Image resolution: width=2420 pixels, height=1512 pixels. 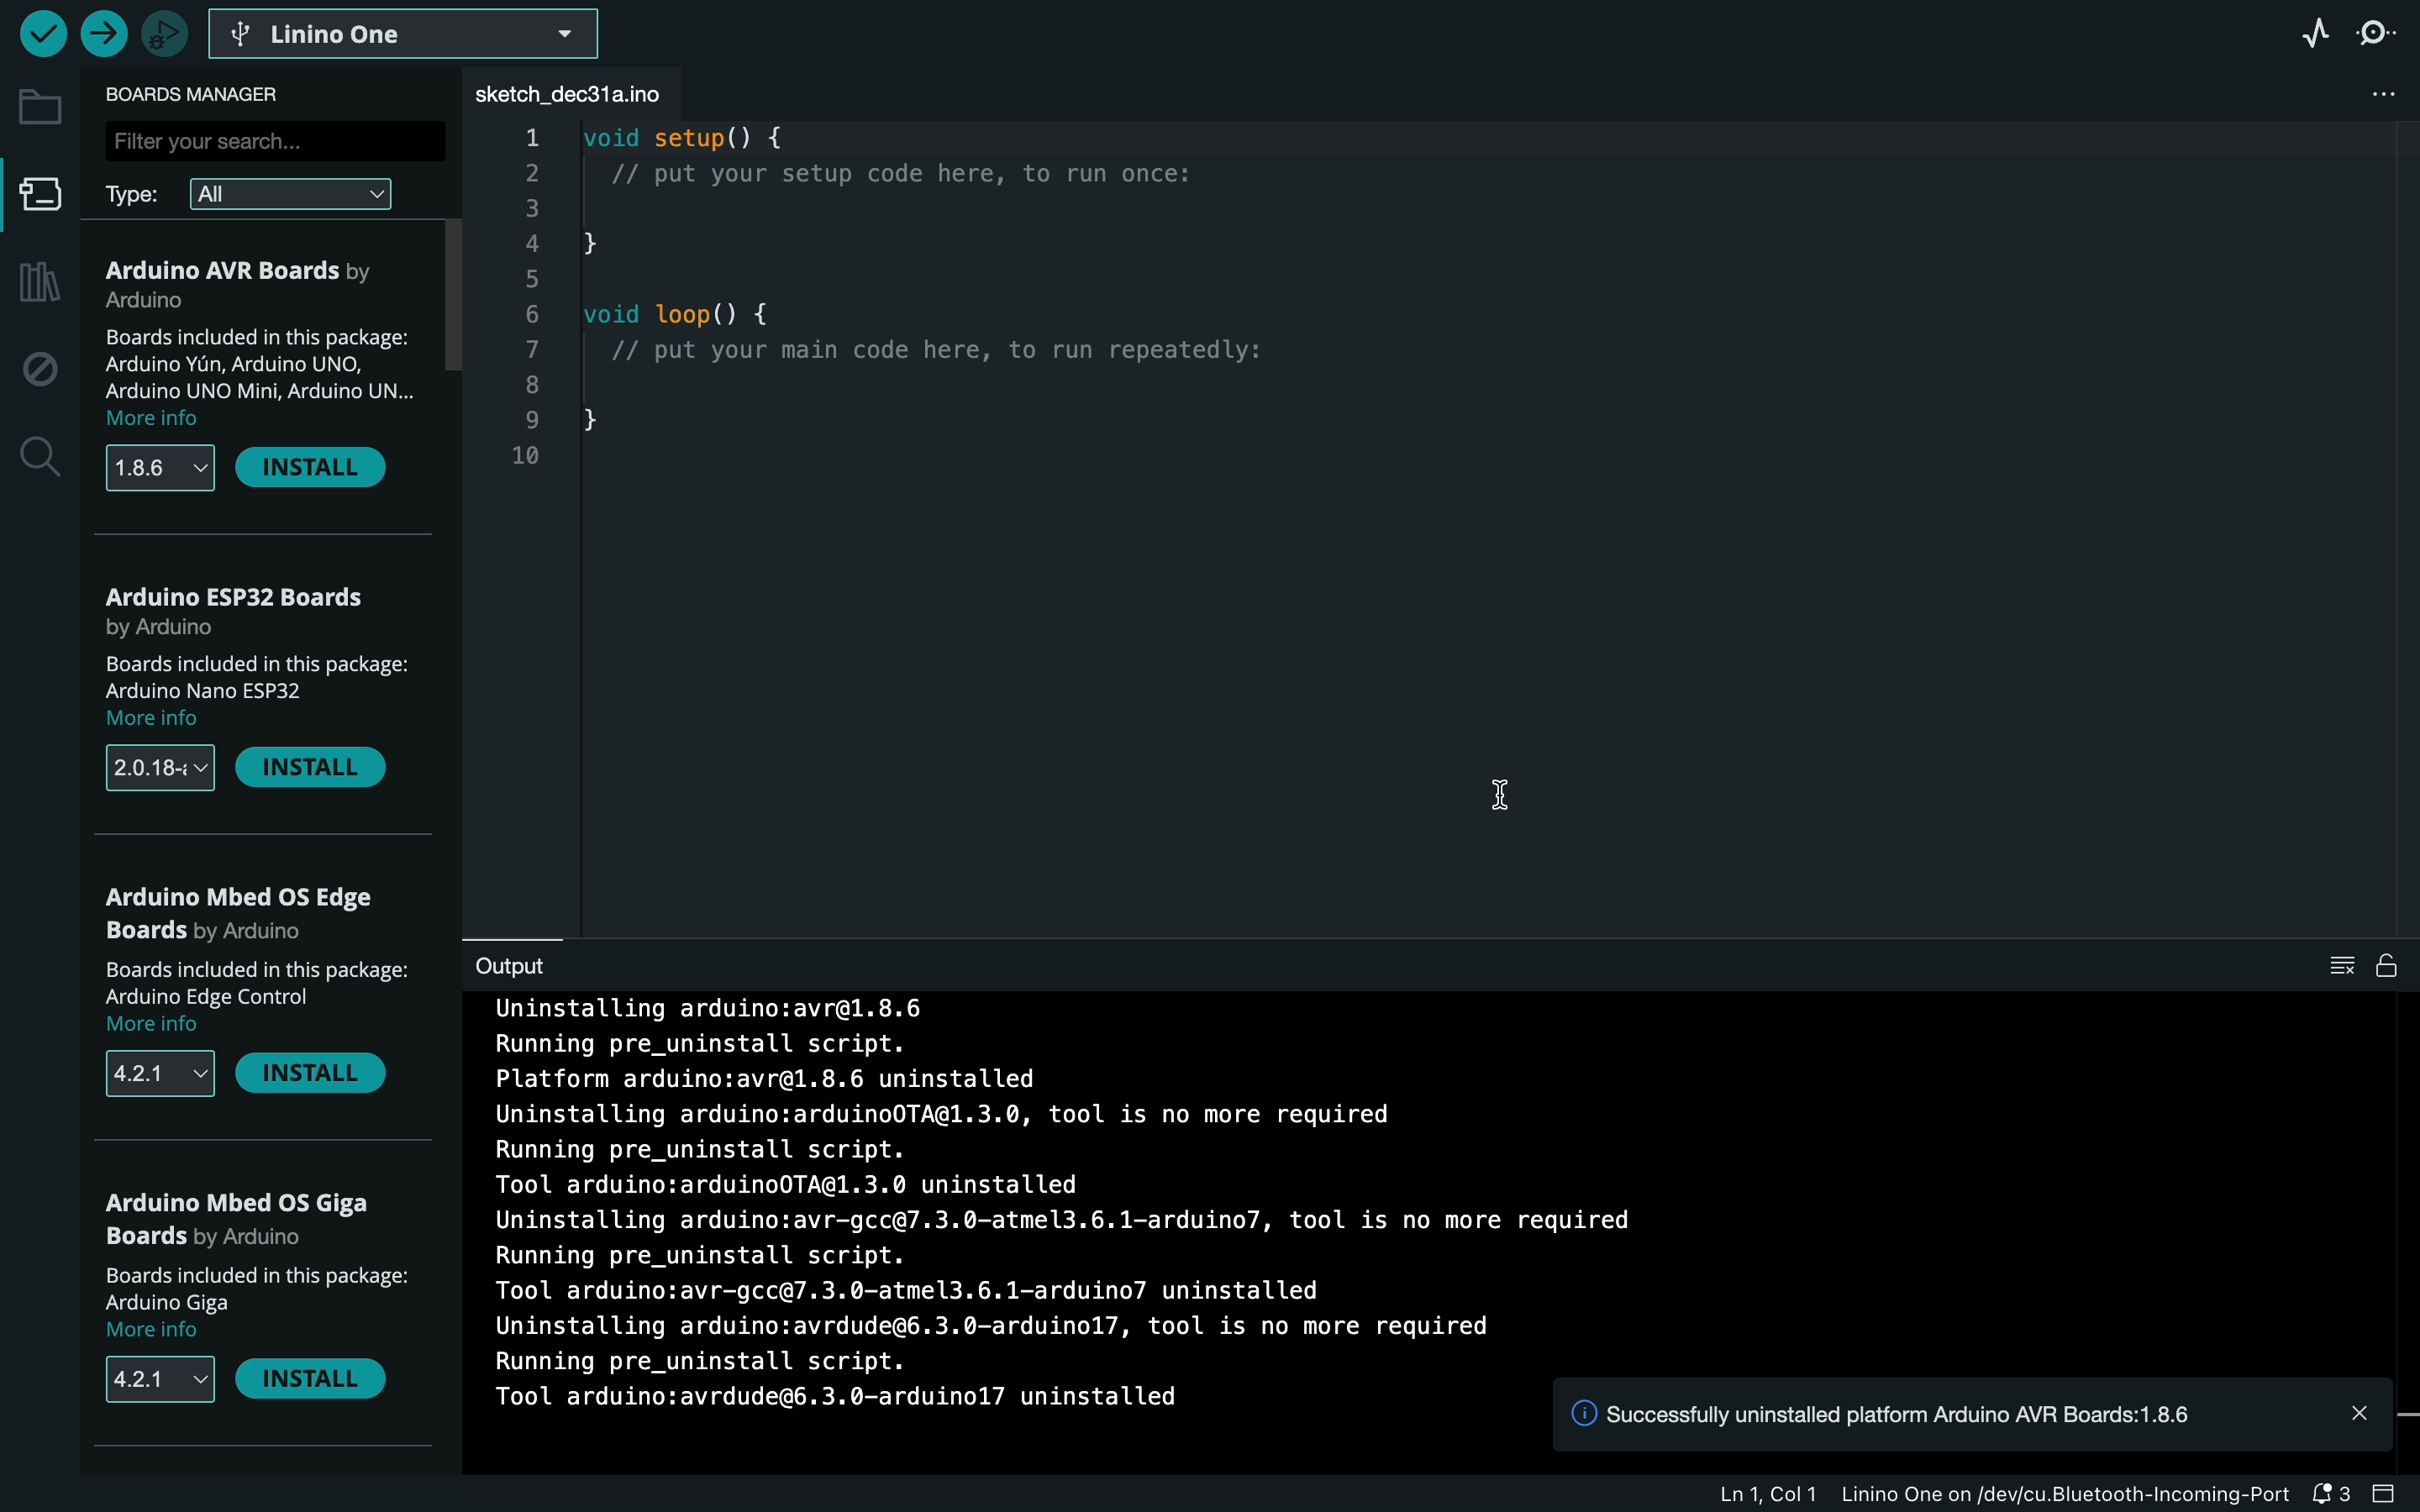 What do you see at coordinates (2369, 963) in the screenshot?
I see `clear` at bounding box center [2369, 963].